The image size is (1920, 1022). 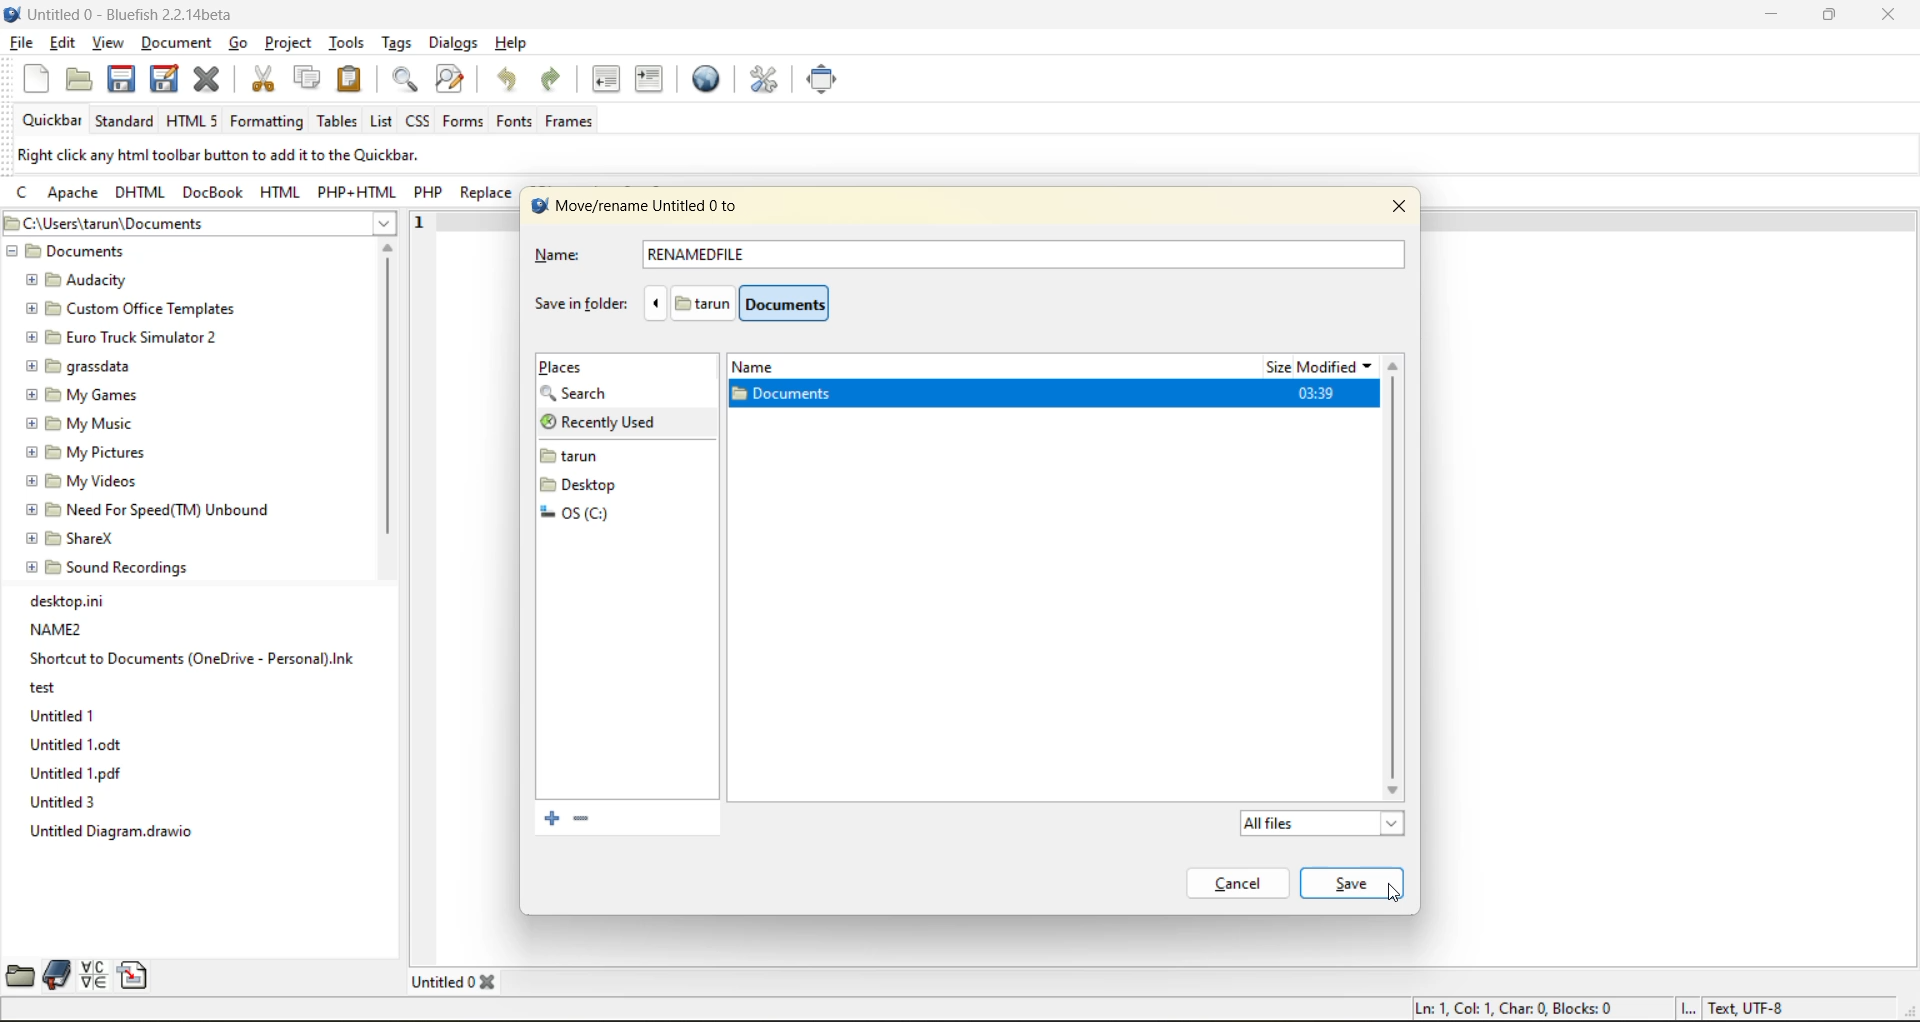 What do you see at coordinates (513, 120) in the screenshot?
I see `fonts` at bounding box center [513, 120].